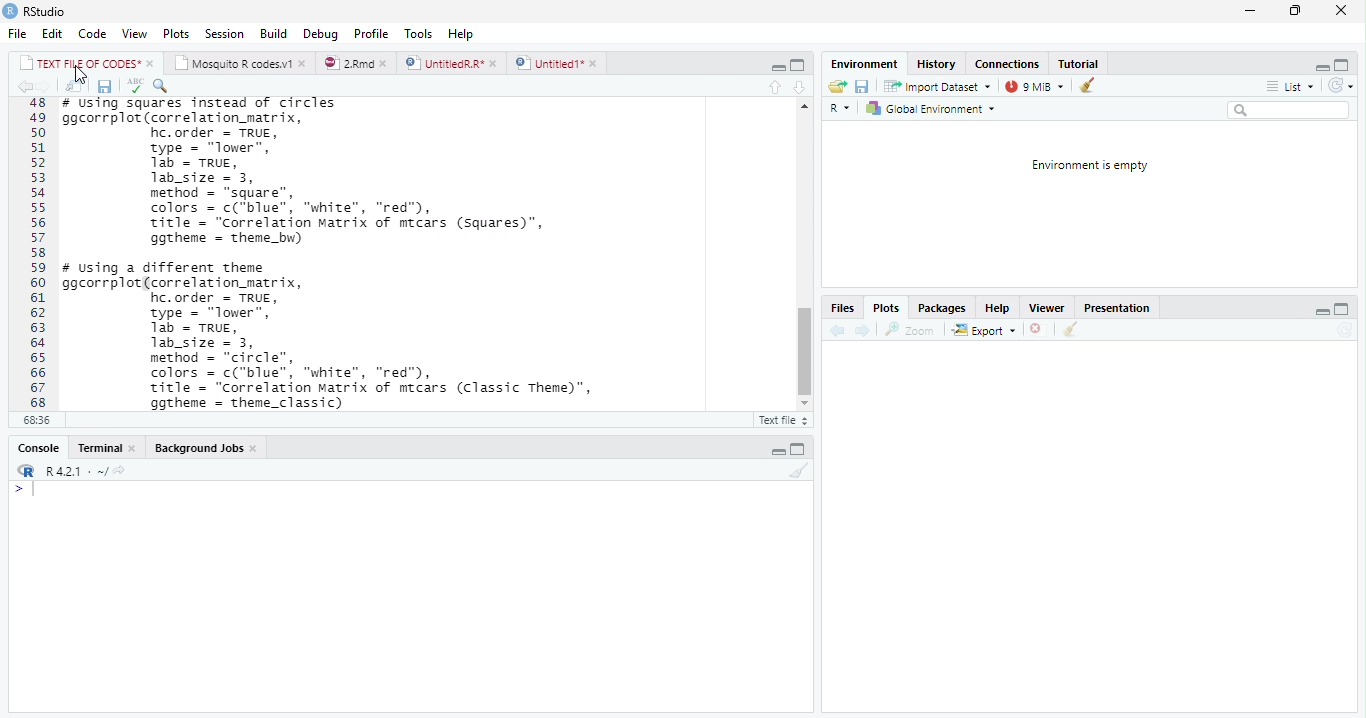 Image resolution: width=1366 pixels, height=718 pixels. What do you see at coordinates (798, 64) in the screenshot?
I see `hide console` at bounding box center [798, 64].